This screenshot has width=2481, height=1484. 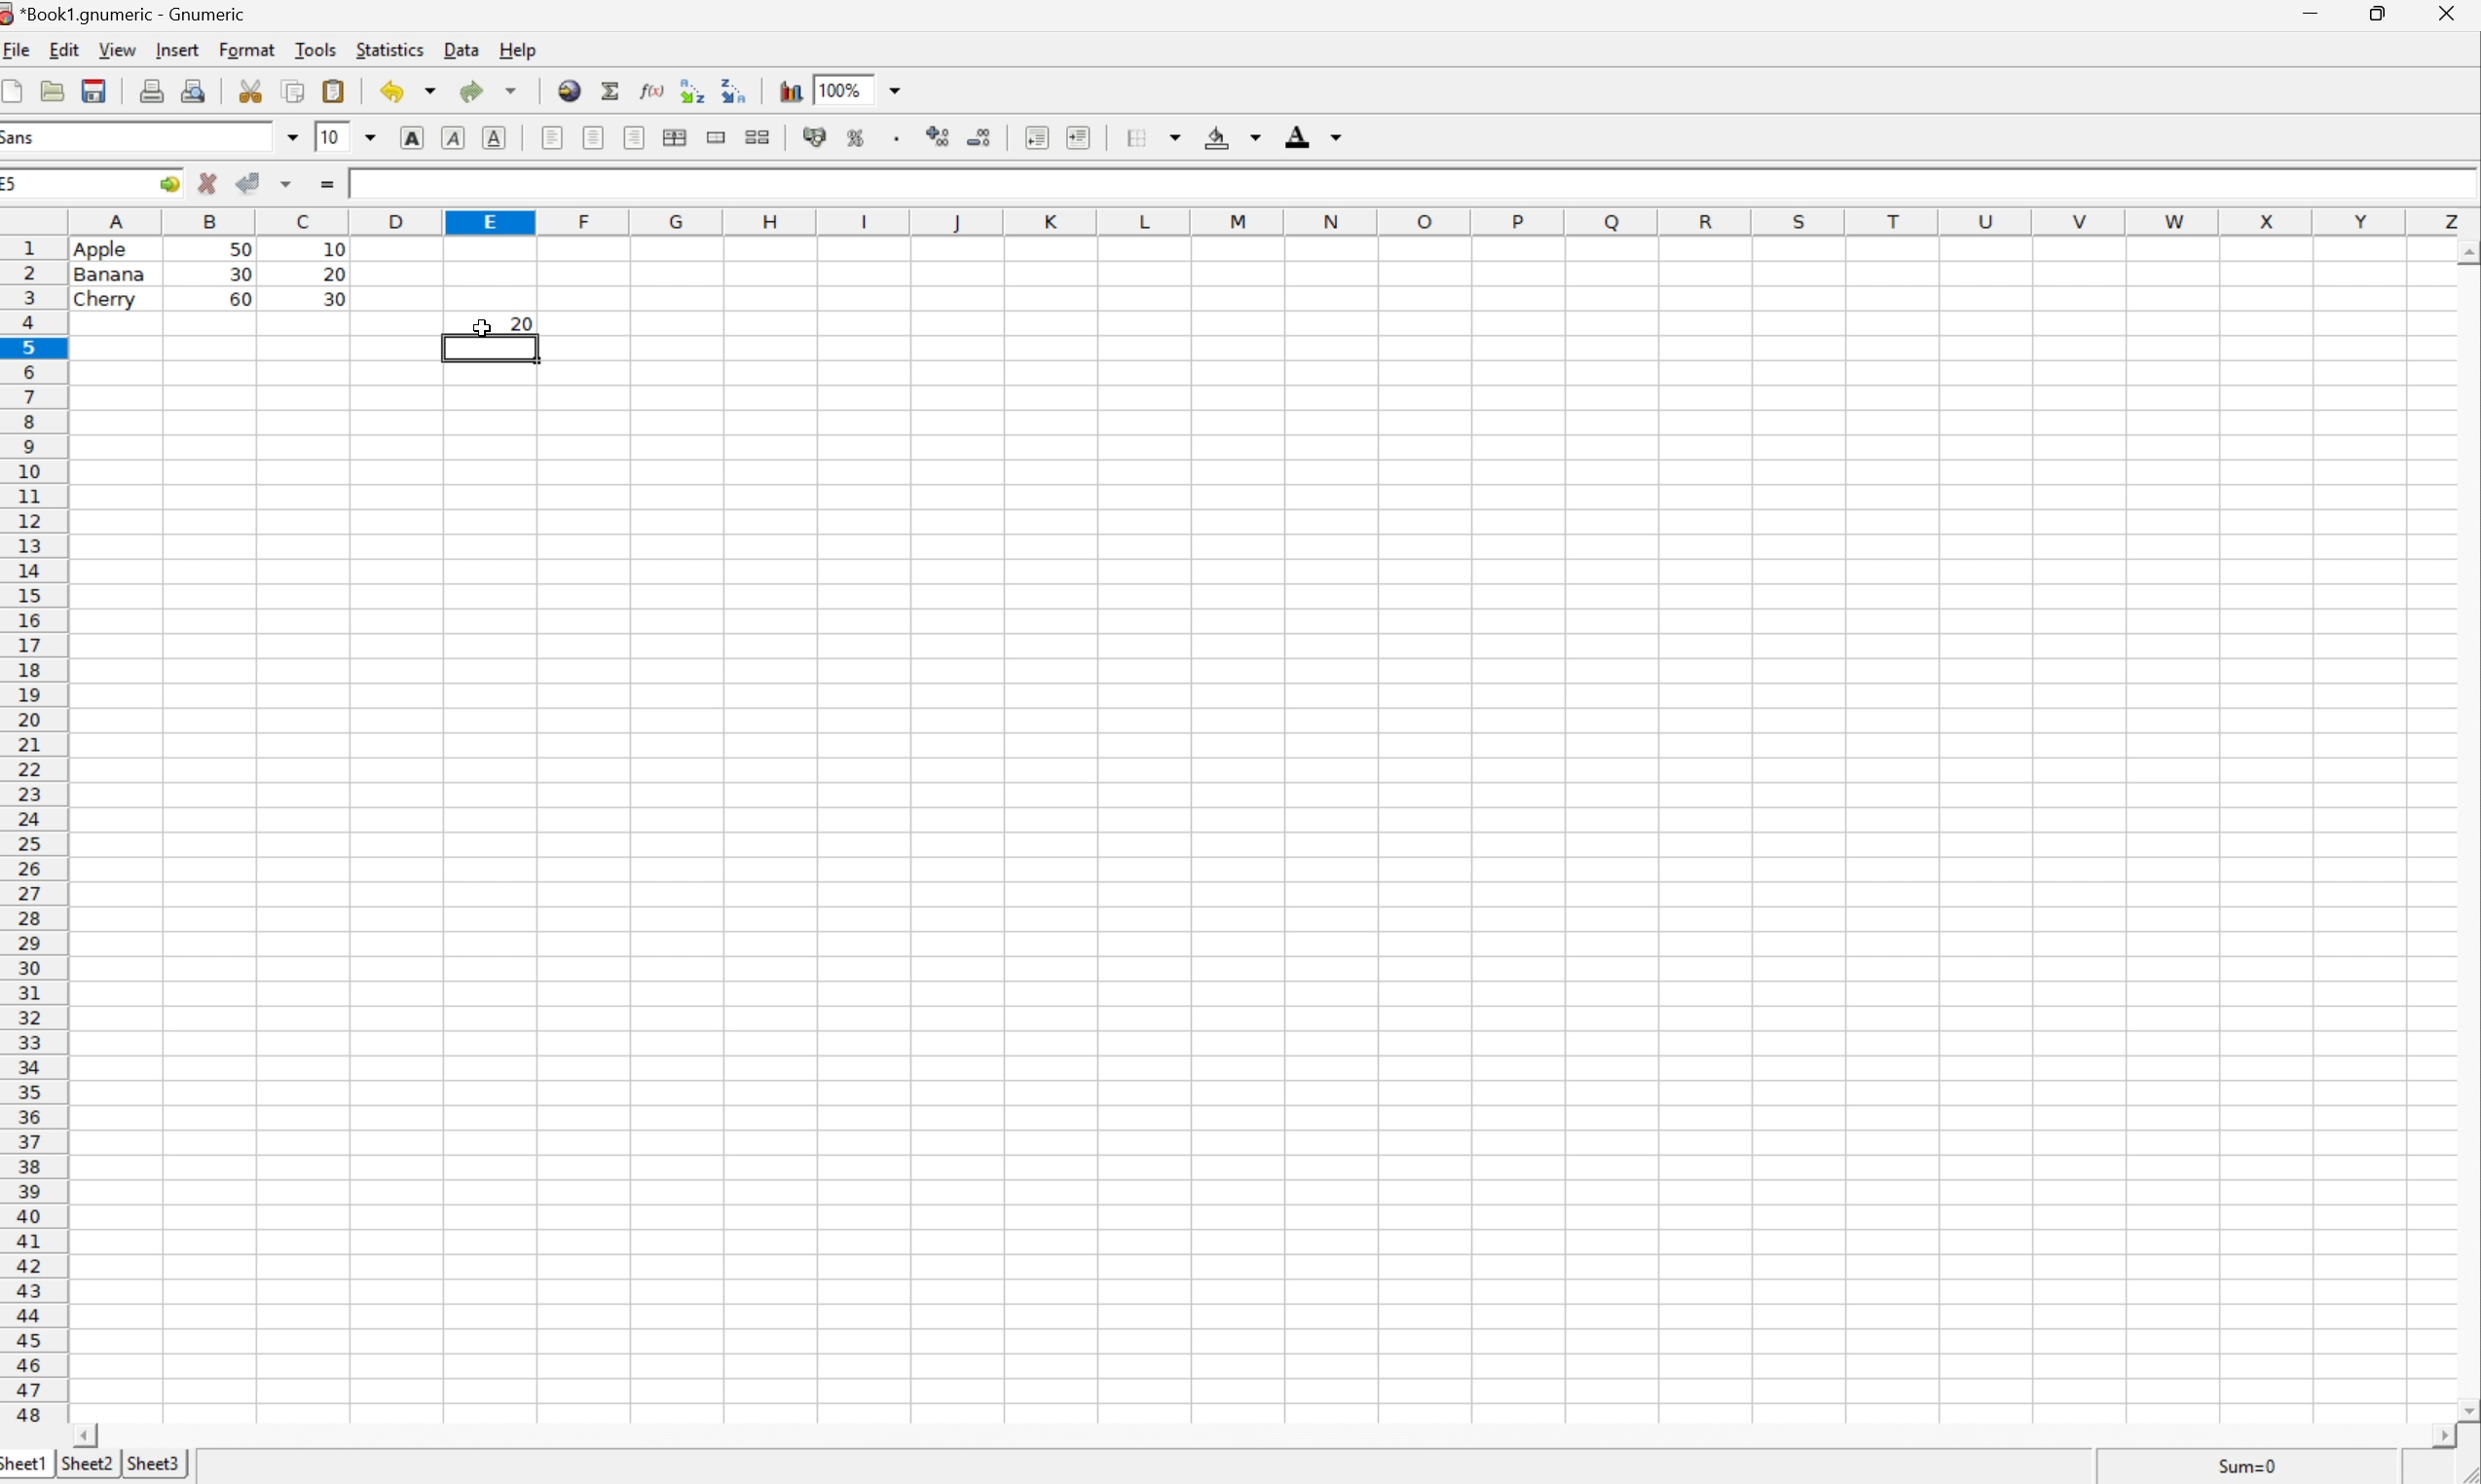 I want to click on data, so click(x=464, y=48).